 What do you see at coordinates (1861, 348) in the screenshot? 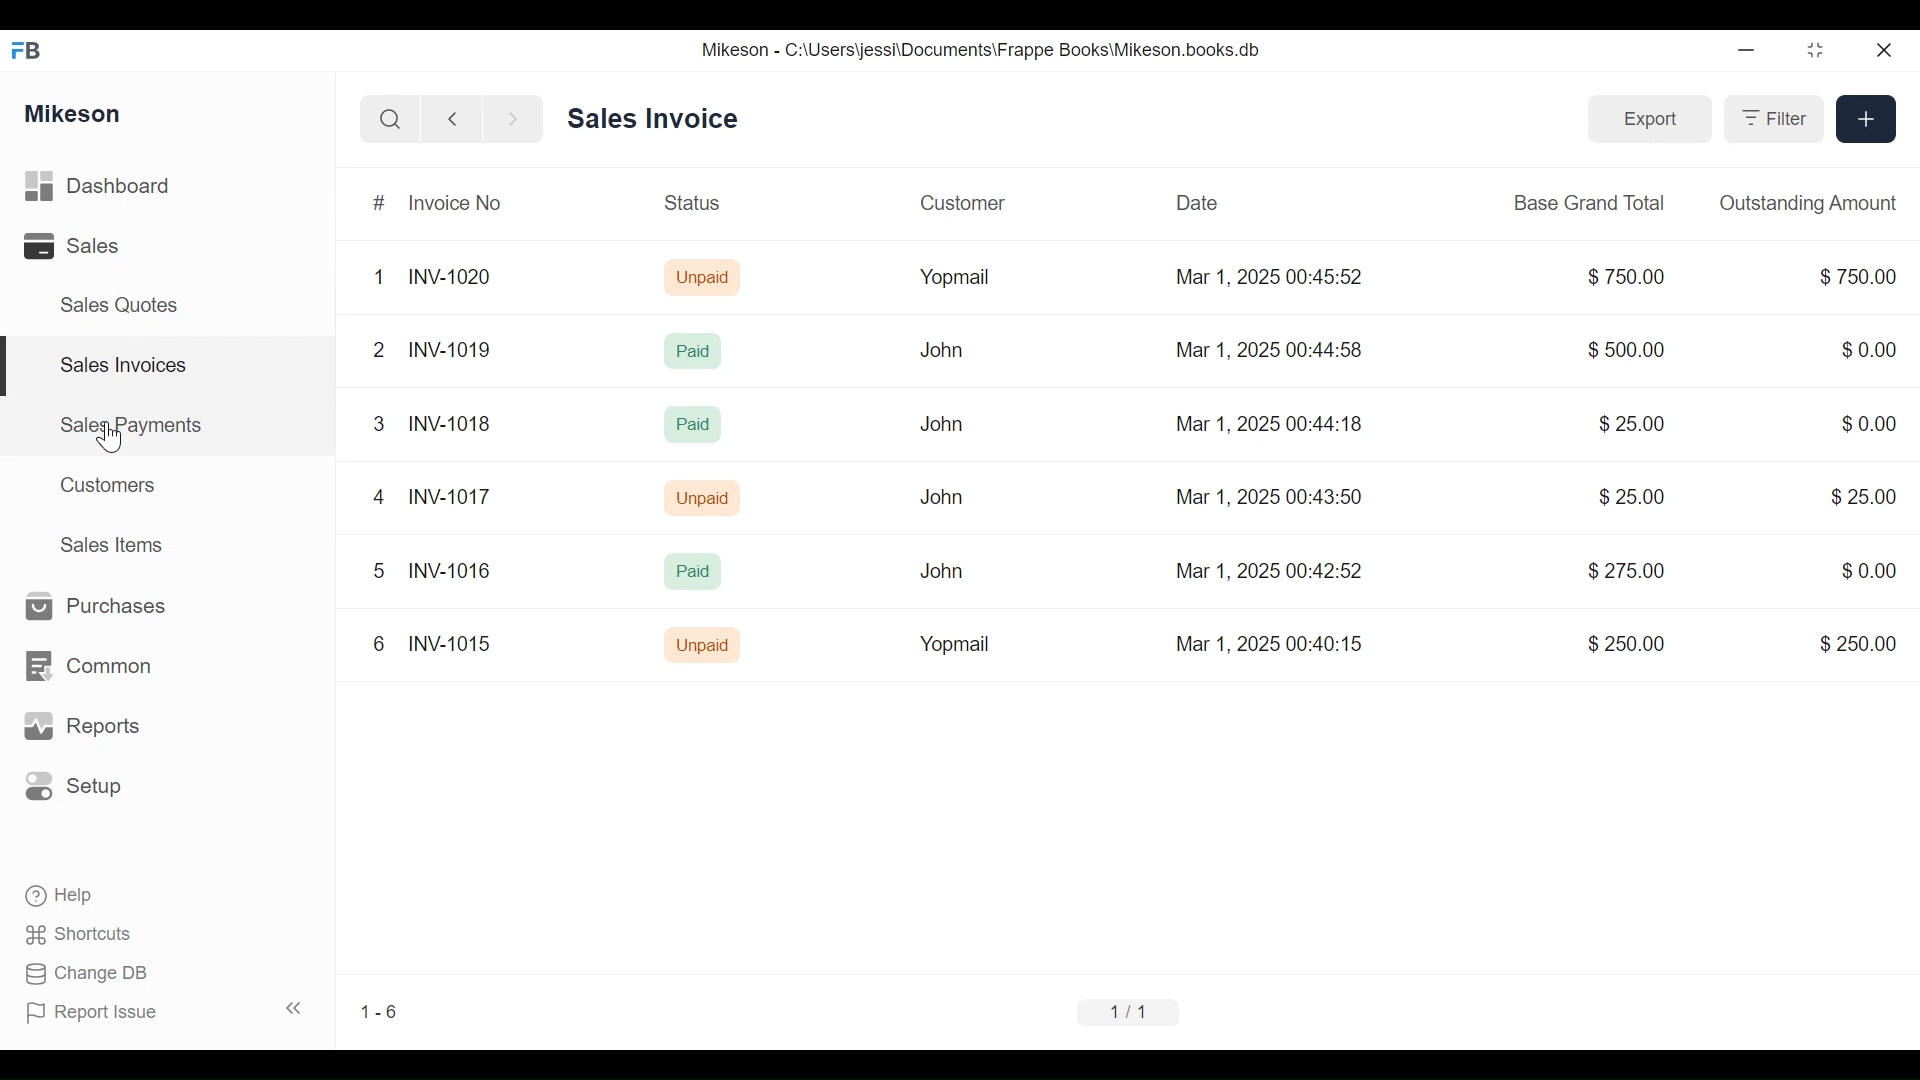
I see `0` at bounding box center [1861, 348].